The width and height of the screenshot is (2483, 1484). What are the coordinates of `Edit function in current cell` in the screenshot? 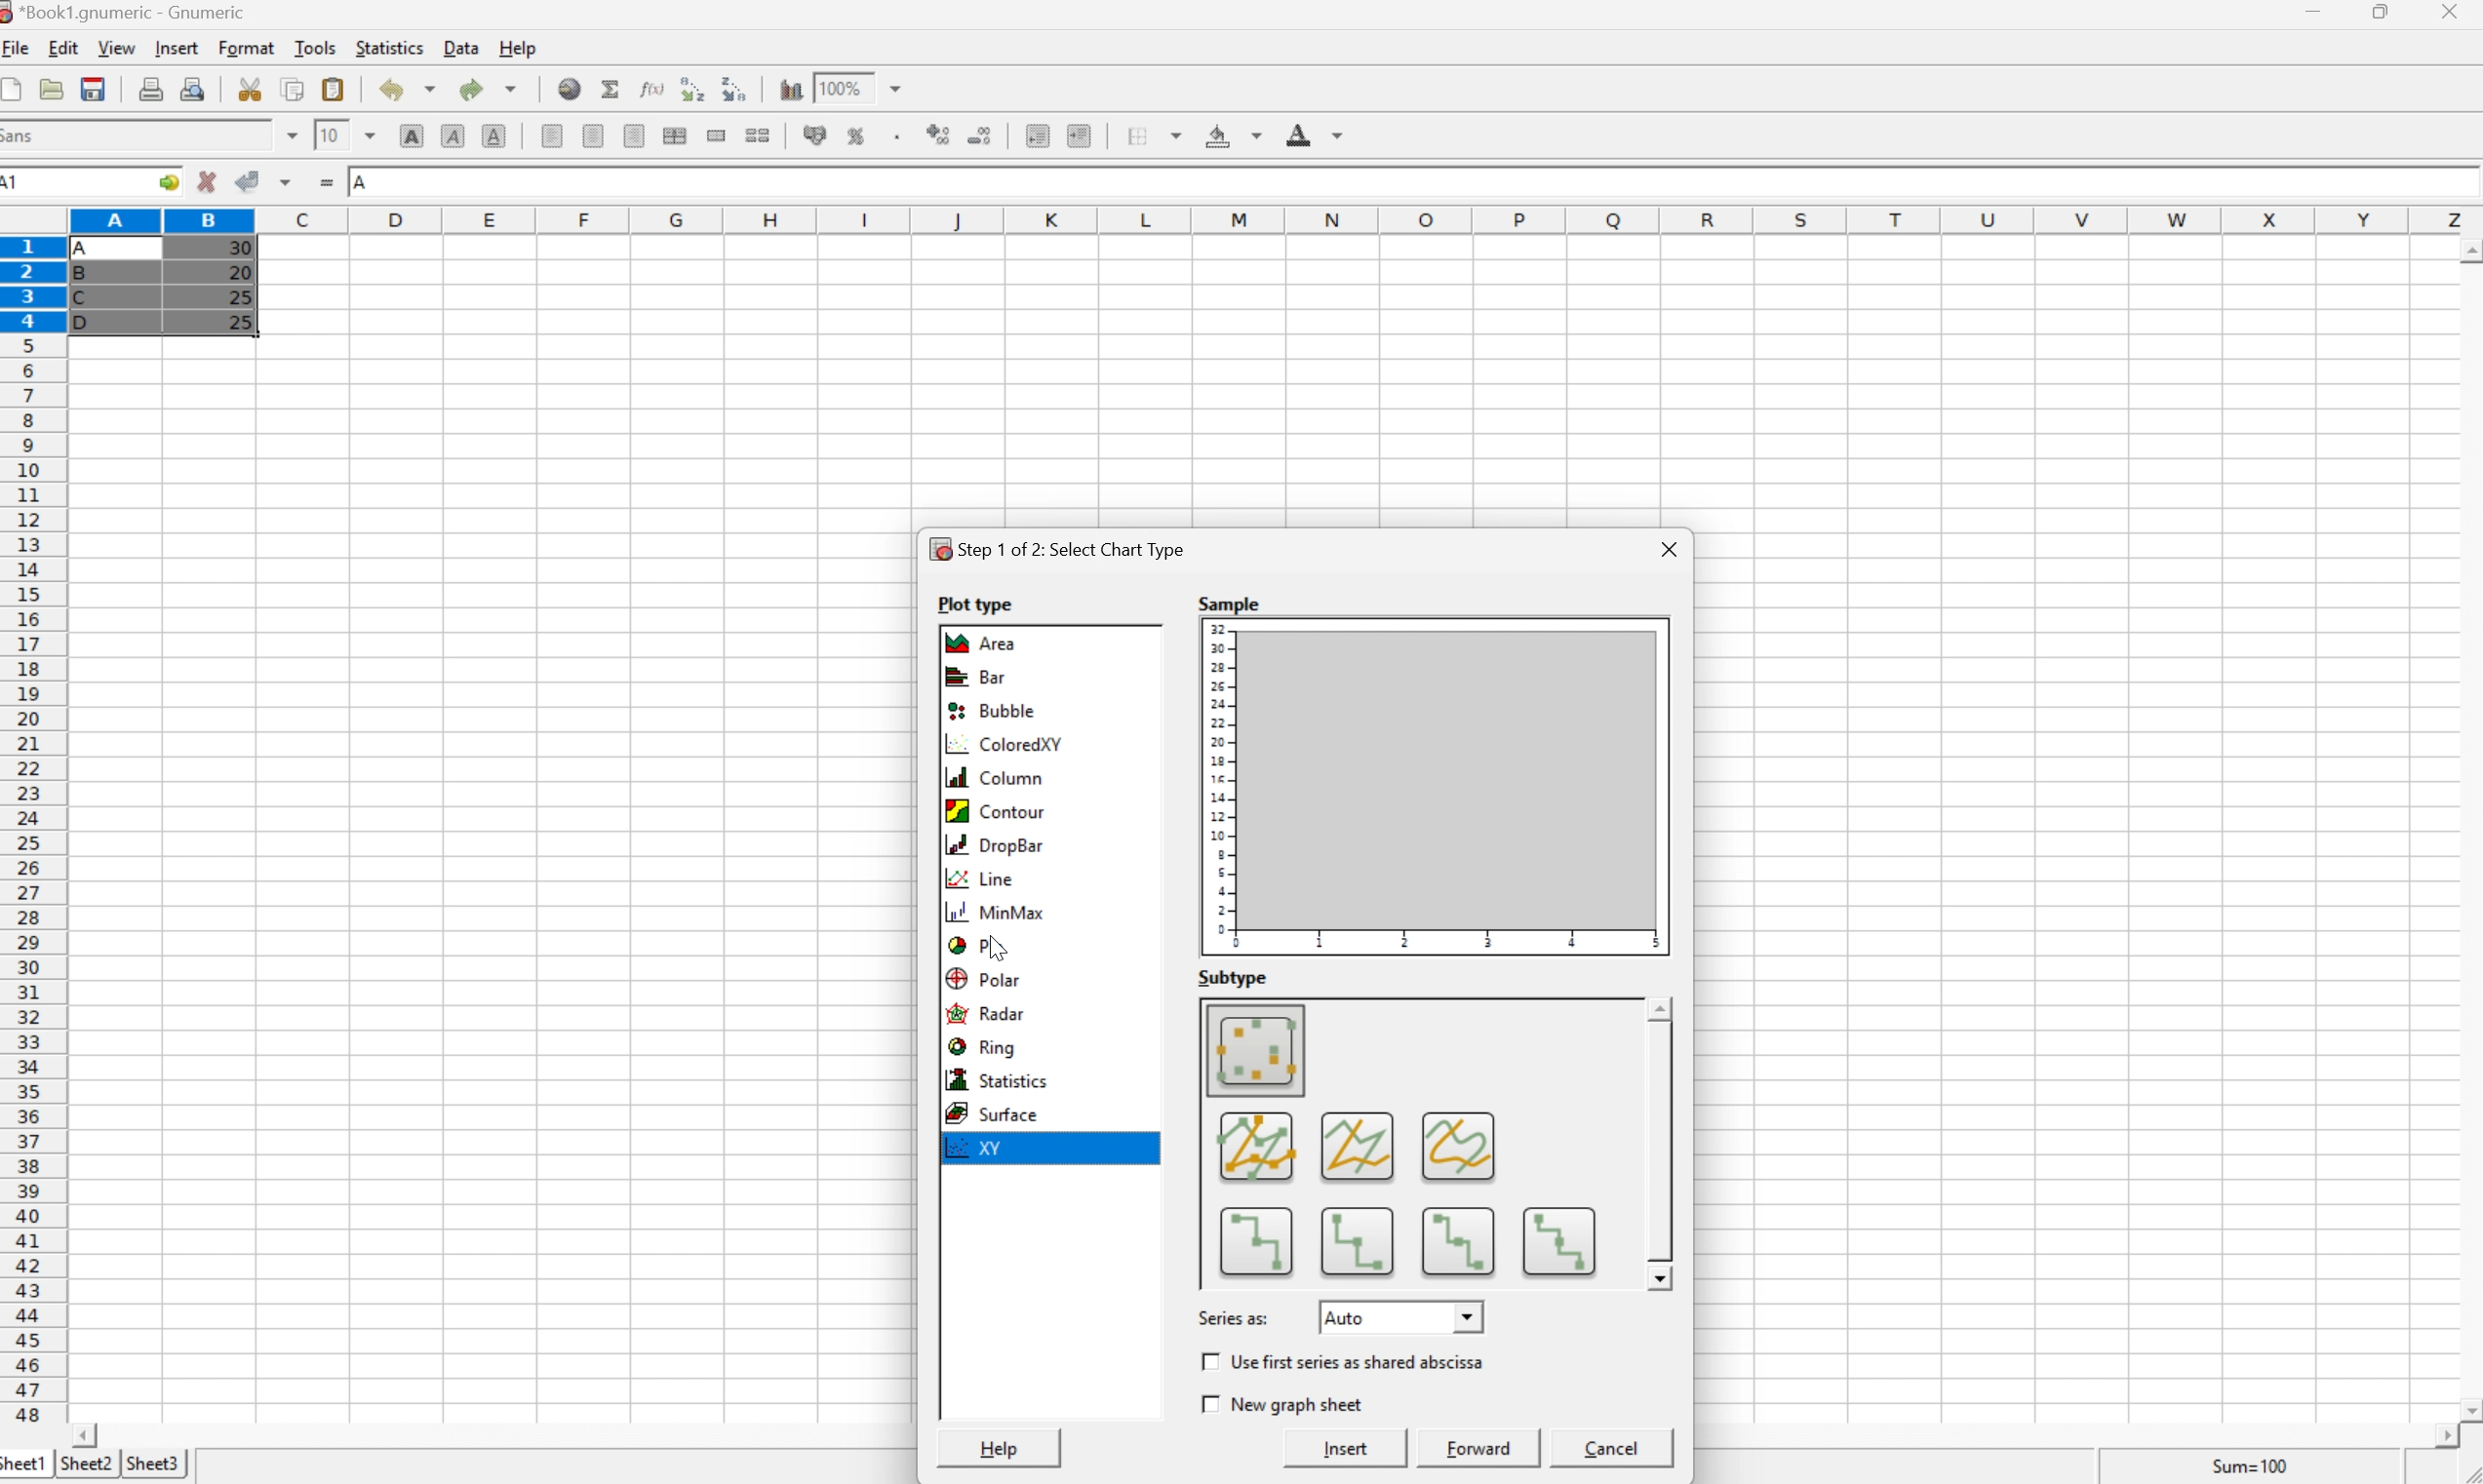 It's located at (655, 87).